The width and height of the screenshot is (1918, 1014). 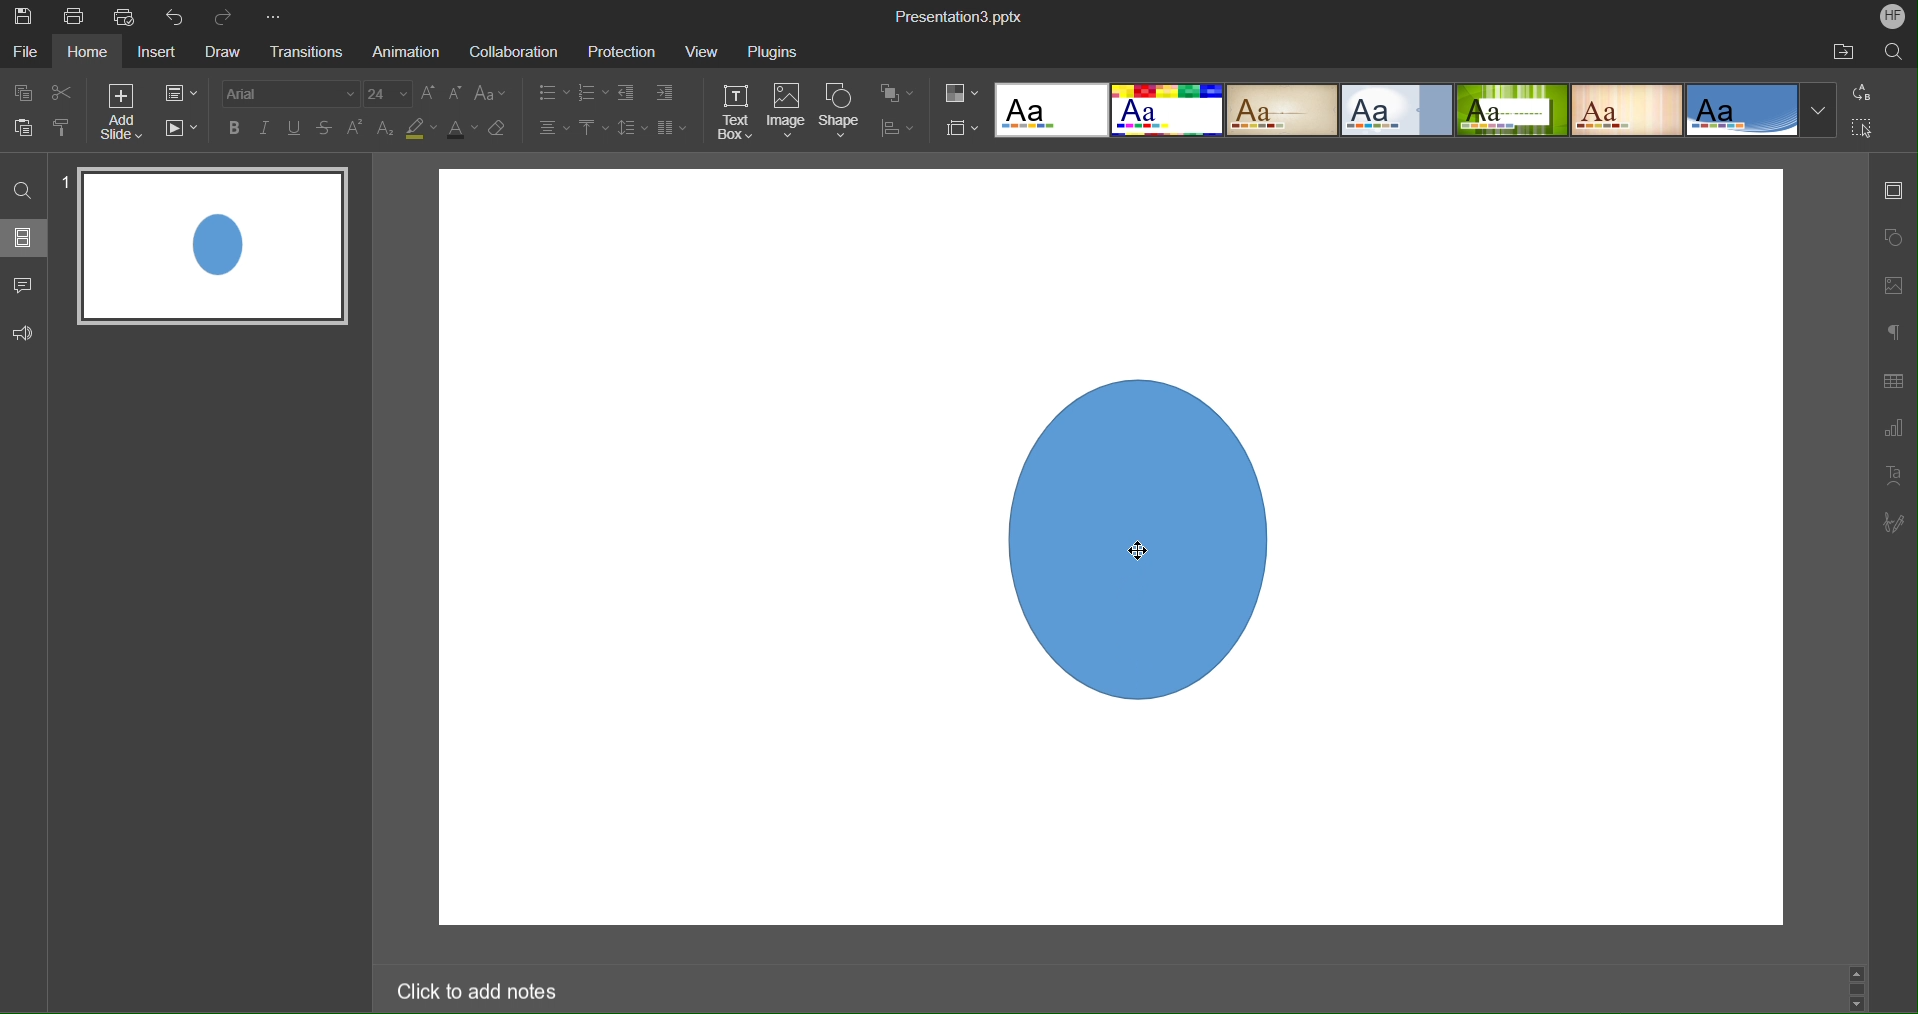 I want to click on Replace, so click(x=1859, y=92).